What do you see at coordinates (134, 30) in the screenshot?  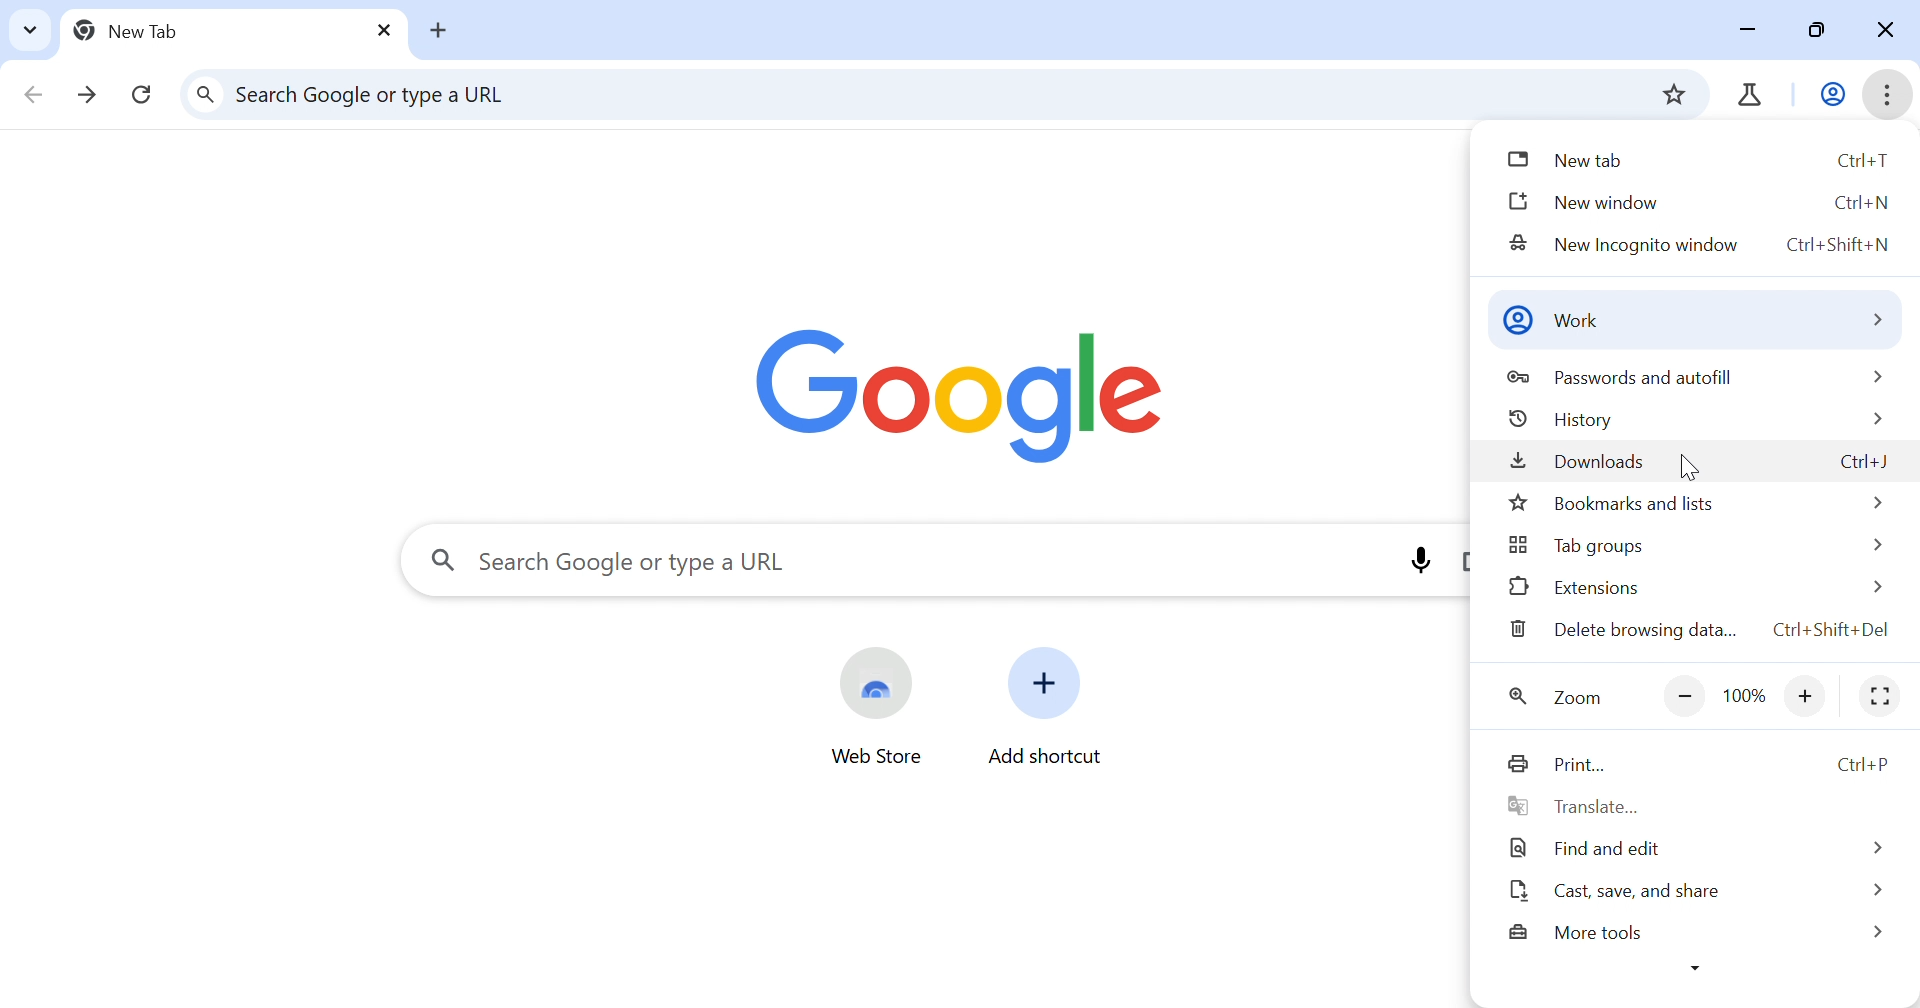 I see `New tab` at bounding box center [134, 30].